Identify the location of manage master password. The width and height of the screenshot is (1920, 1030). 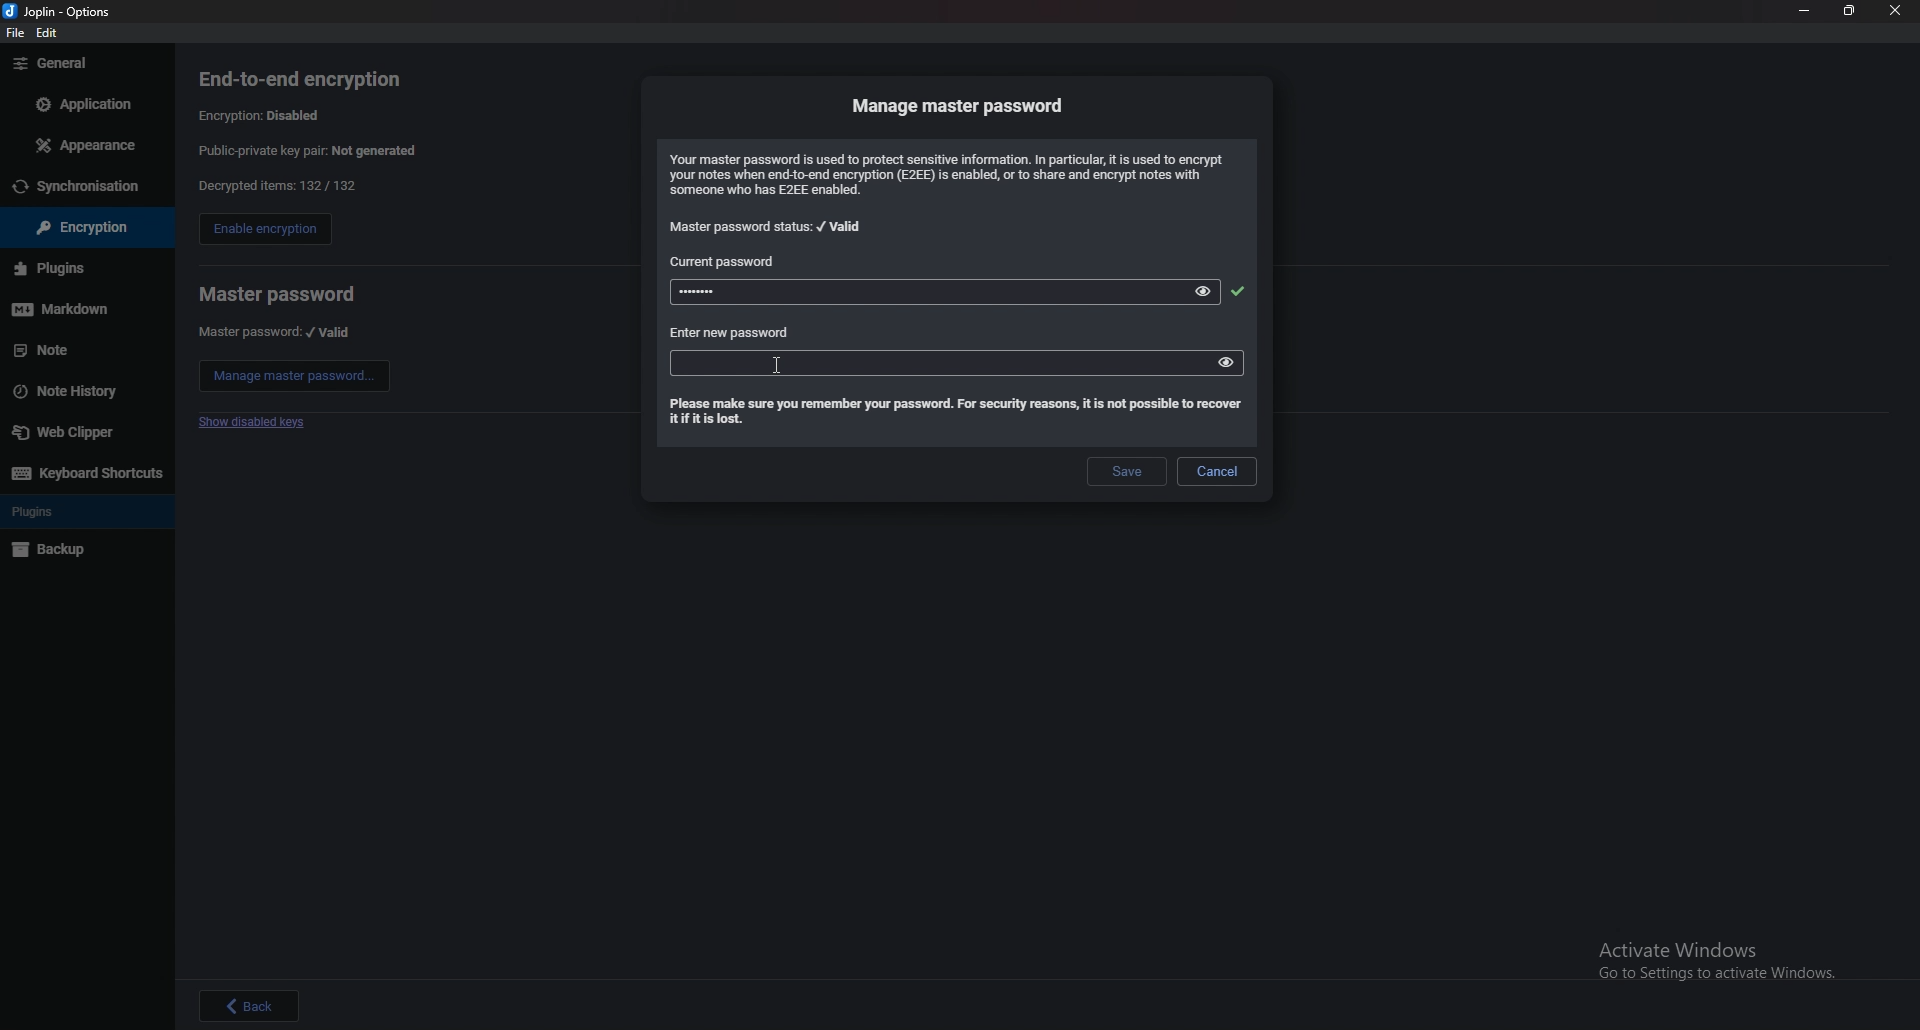
(295, 376).